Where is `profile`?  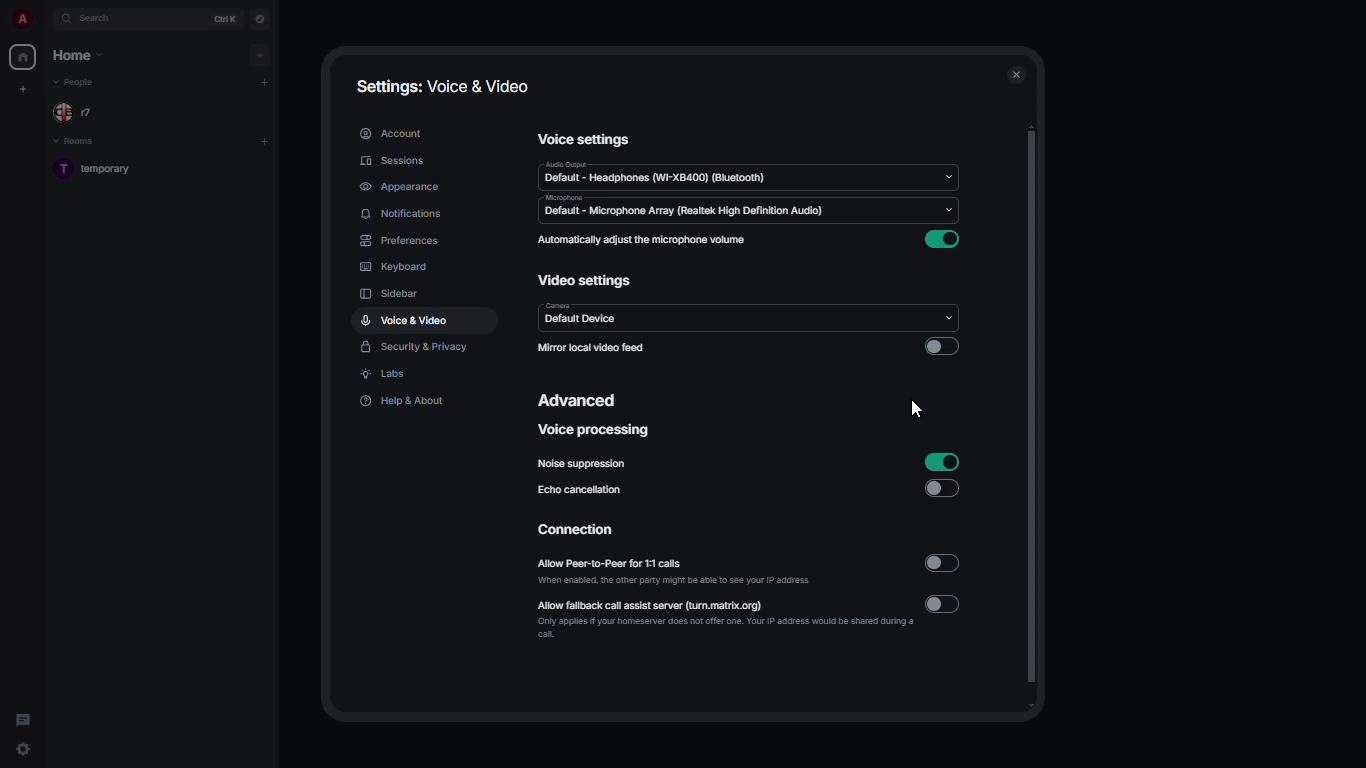
profile is located at coordinates (21, 18).